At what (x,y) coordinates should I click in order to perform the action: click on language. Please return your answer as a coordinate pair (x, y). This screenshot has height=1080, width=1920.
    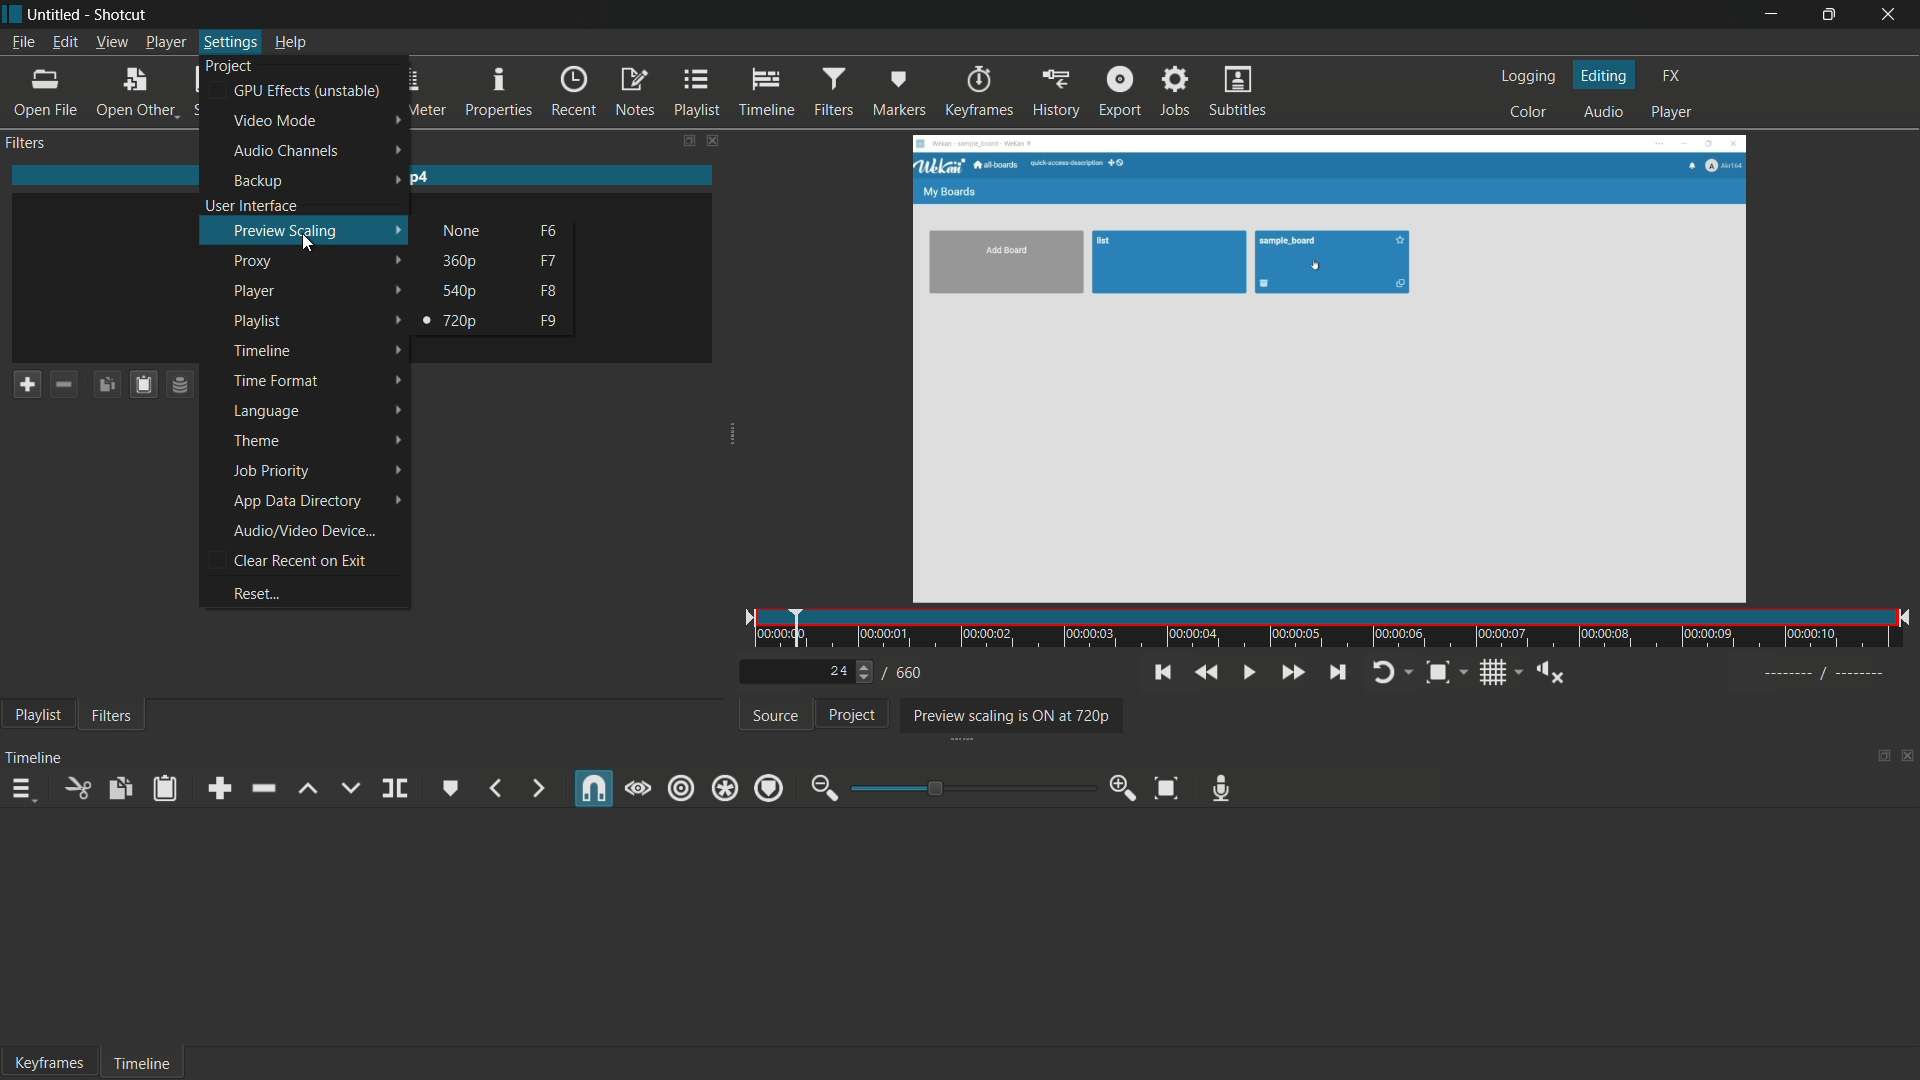
    Looking at the image, I should click on (265, 411).